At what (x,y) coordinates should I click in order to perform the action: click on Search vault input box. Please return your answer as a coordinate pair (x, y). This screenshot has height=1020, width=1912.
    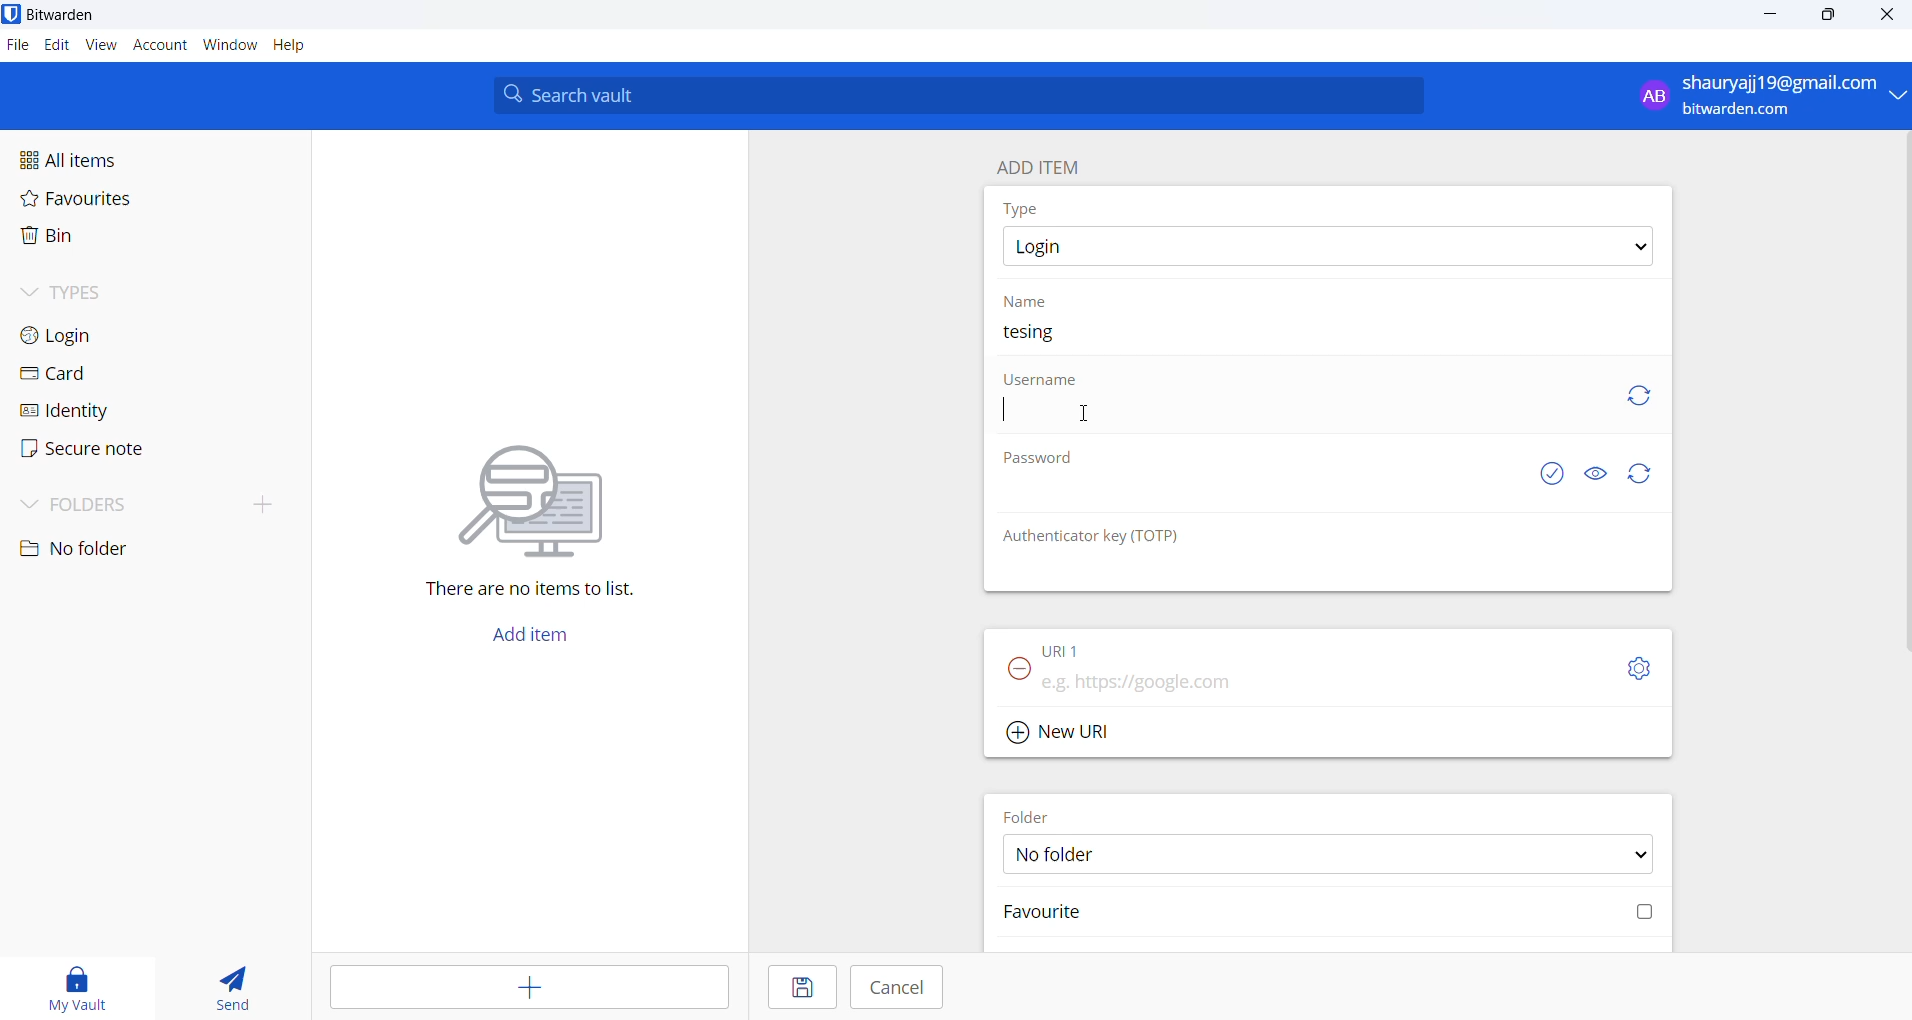
    Looking at the image, I should click on (952, 95).